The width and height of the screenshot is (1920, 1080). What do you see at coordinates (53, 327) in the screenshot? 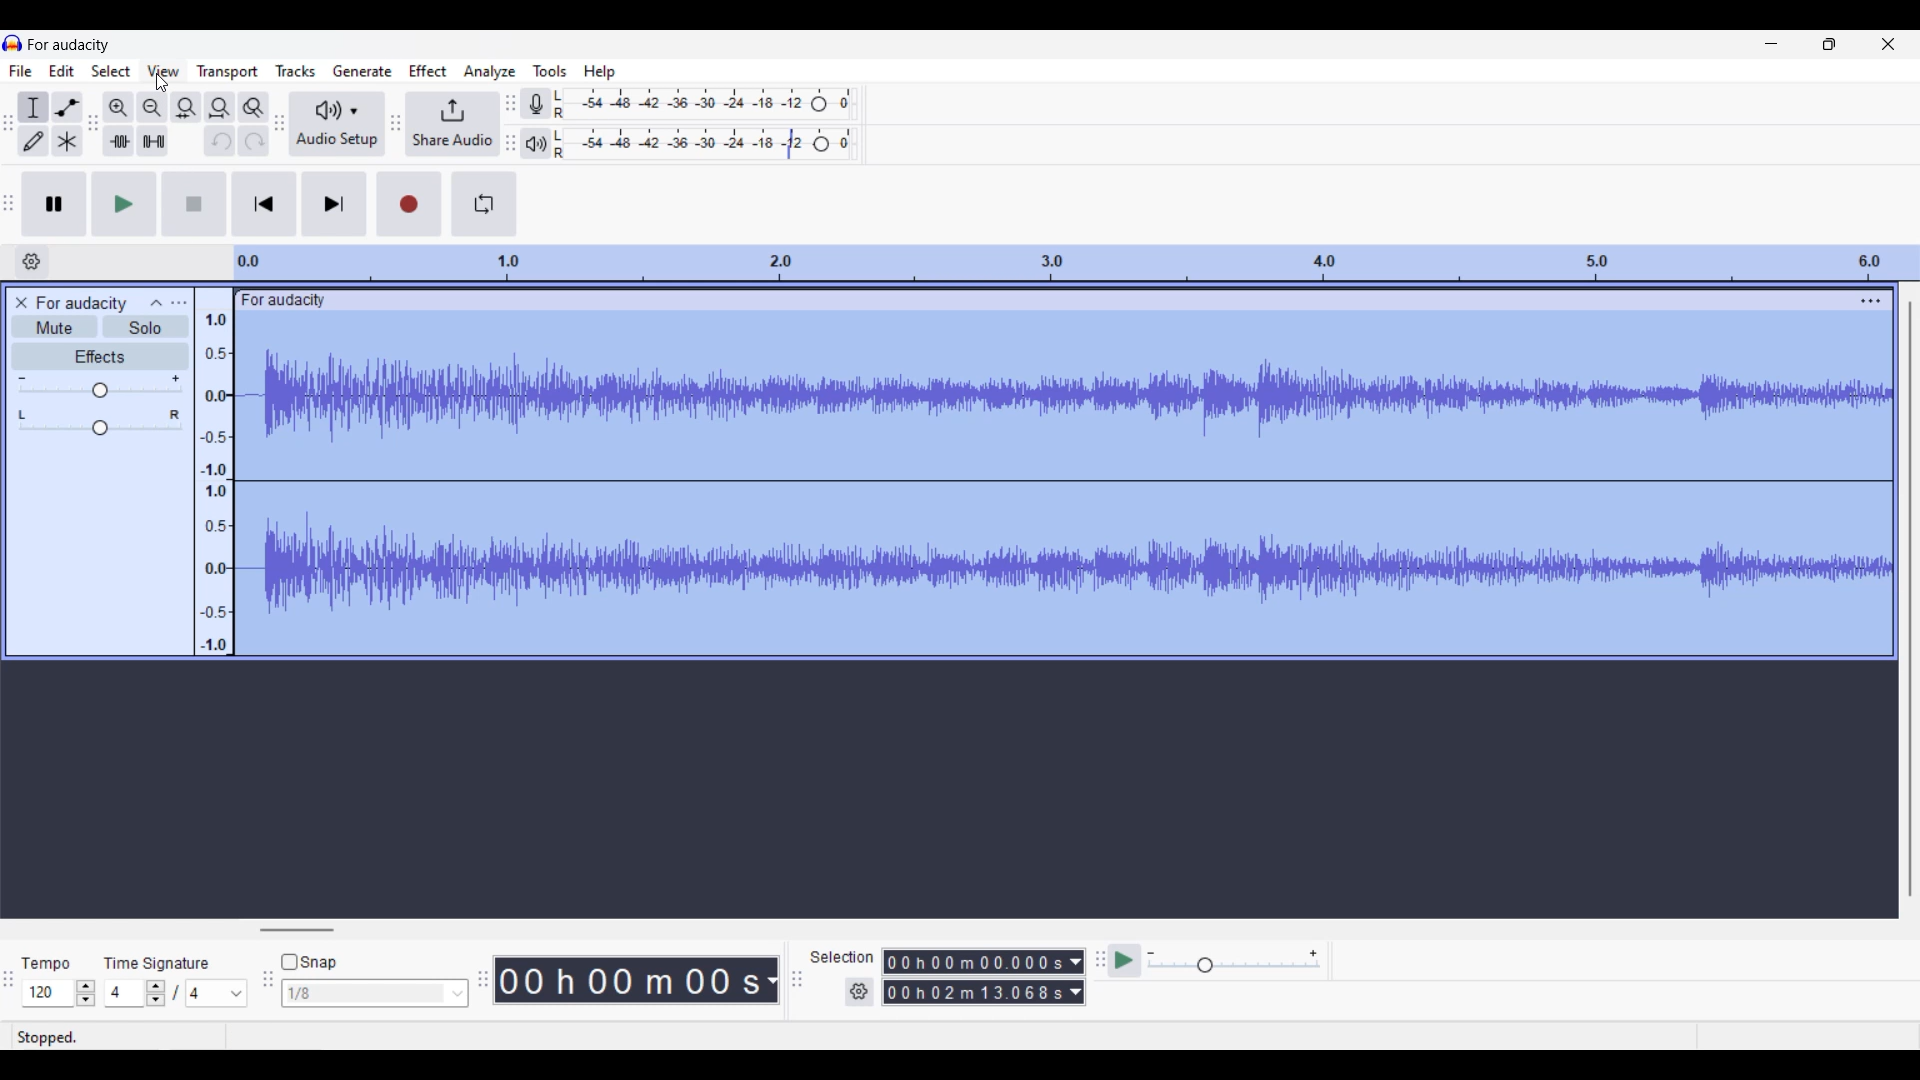
I see `Mute` at bounding box center [53, 327].